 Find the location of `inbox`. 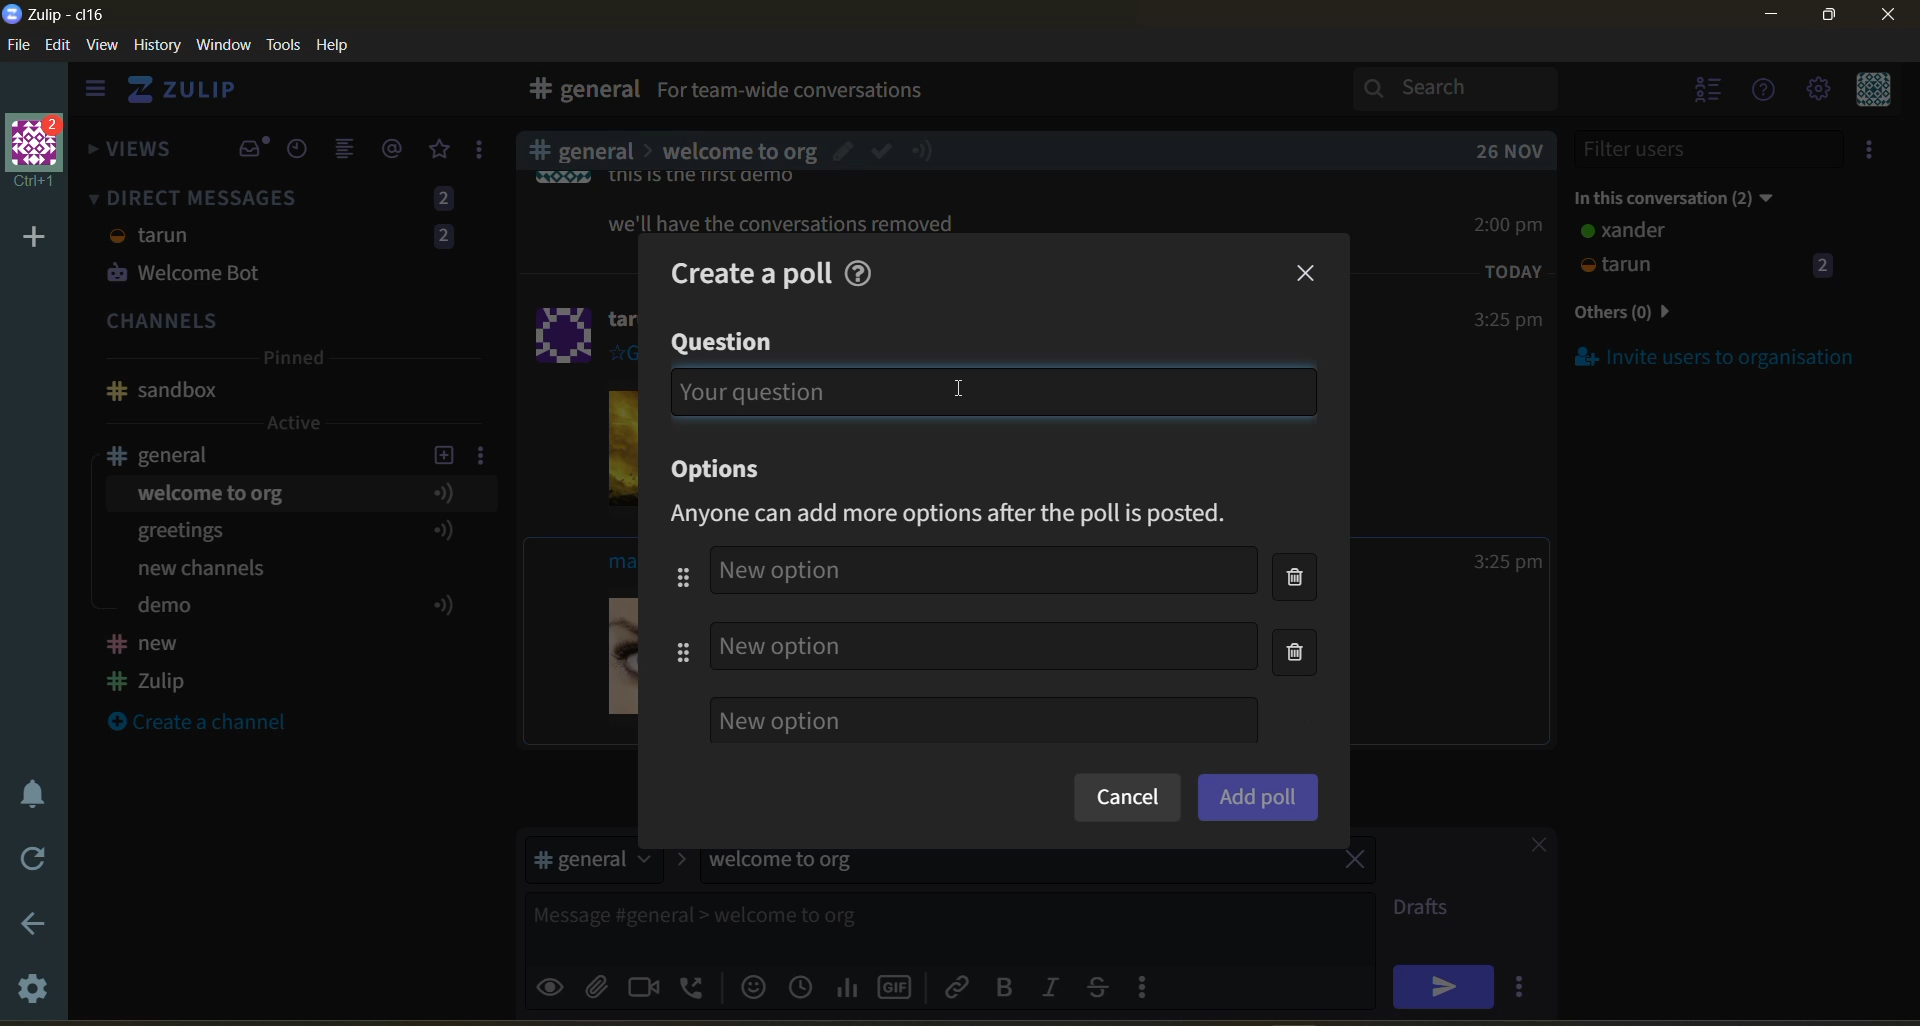

inbox is located at coordinates (253, 149).